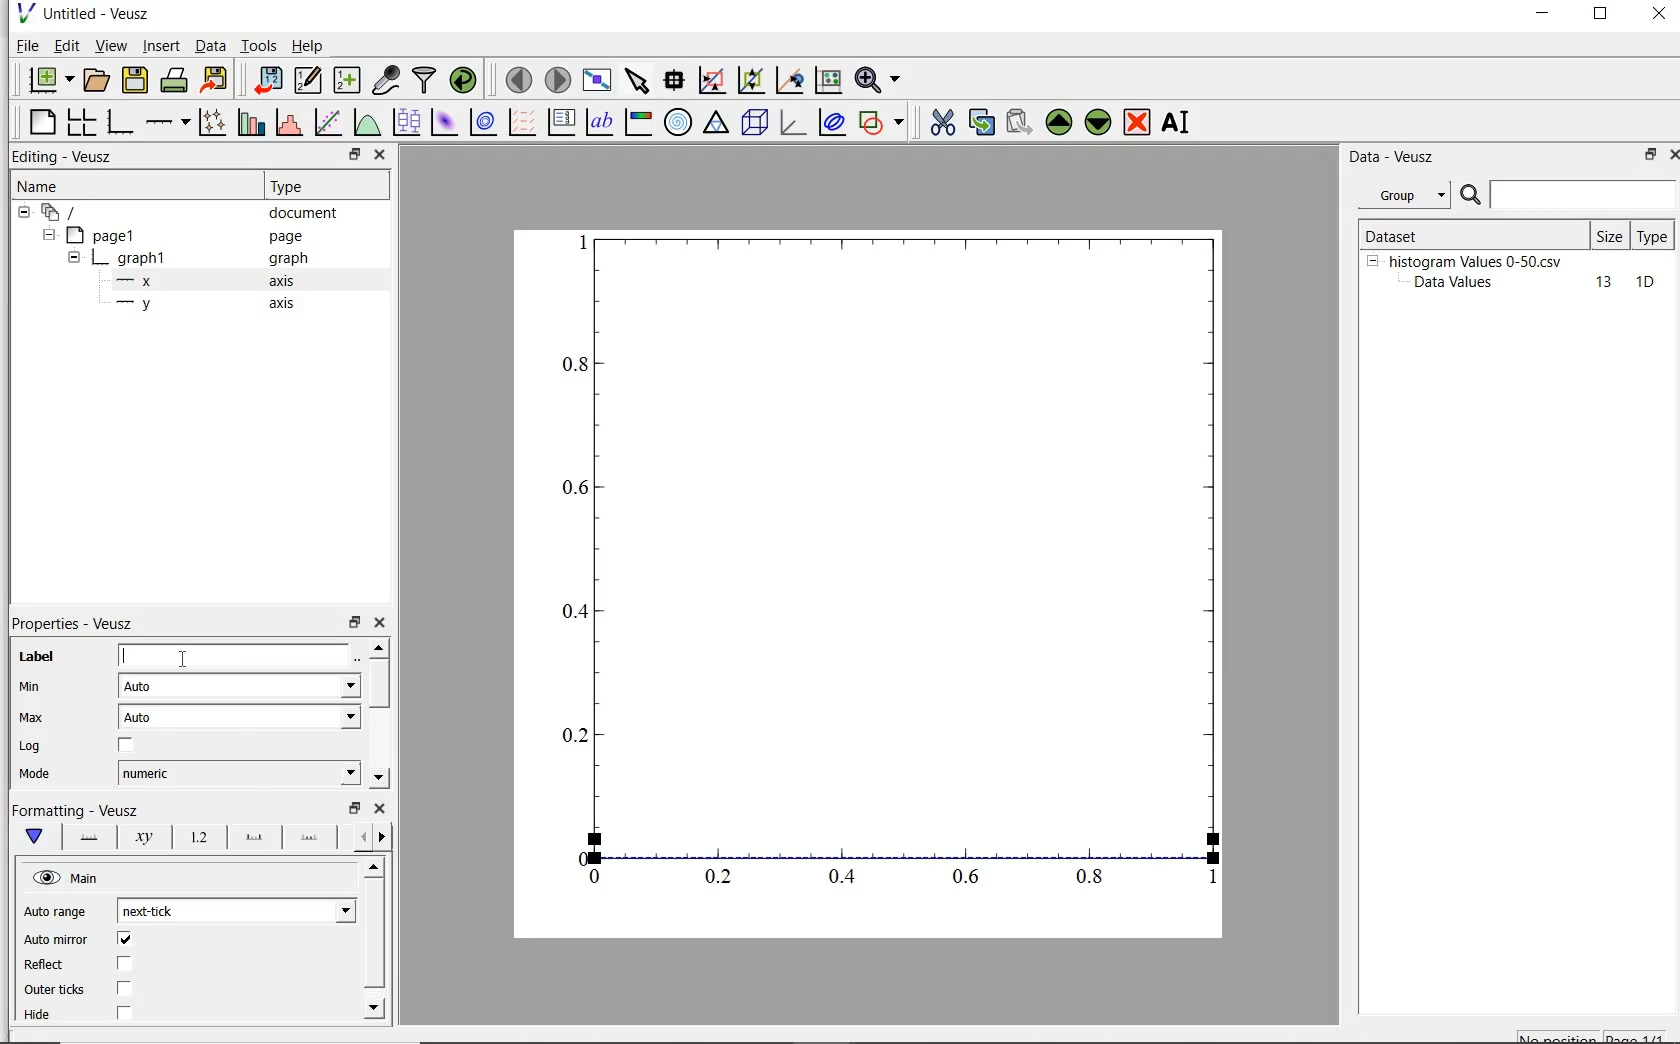 The height and width of the screenshot is (1044, 1680). What do you see at coordinates (288, 305) in the screenshot?
I see `axis` at bounding box center [288, 305].